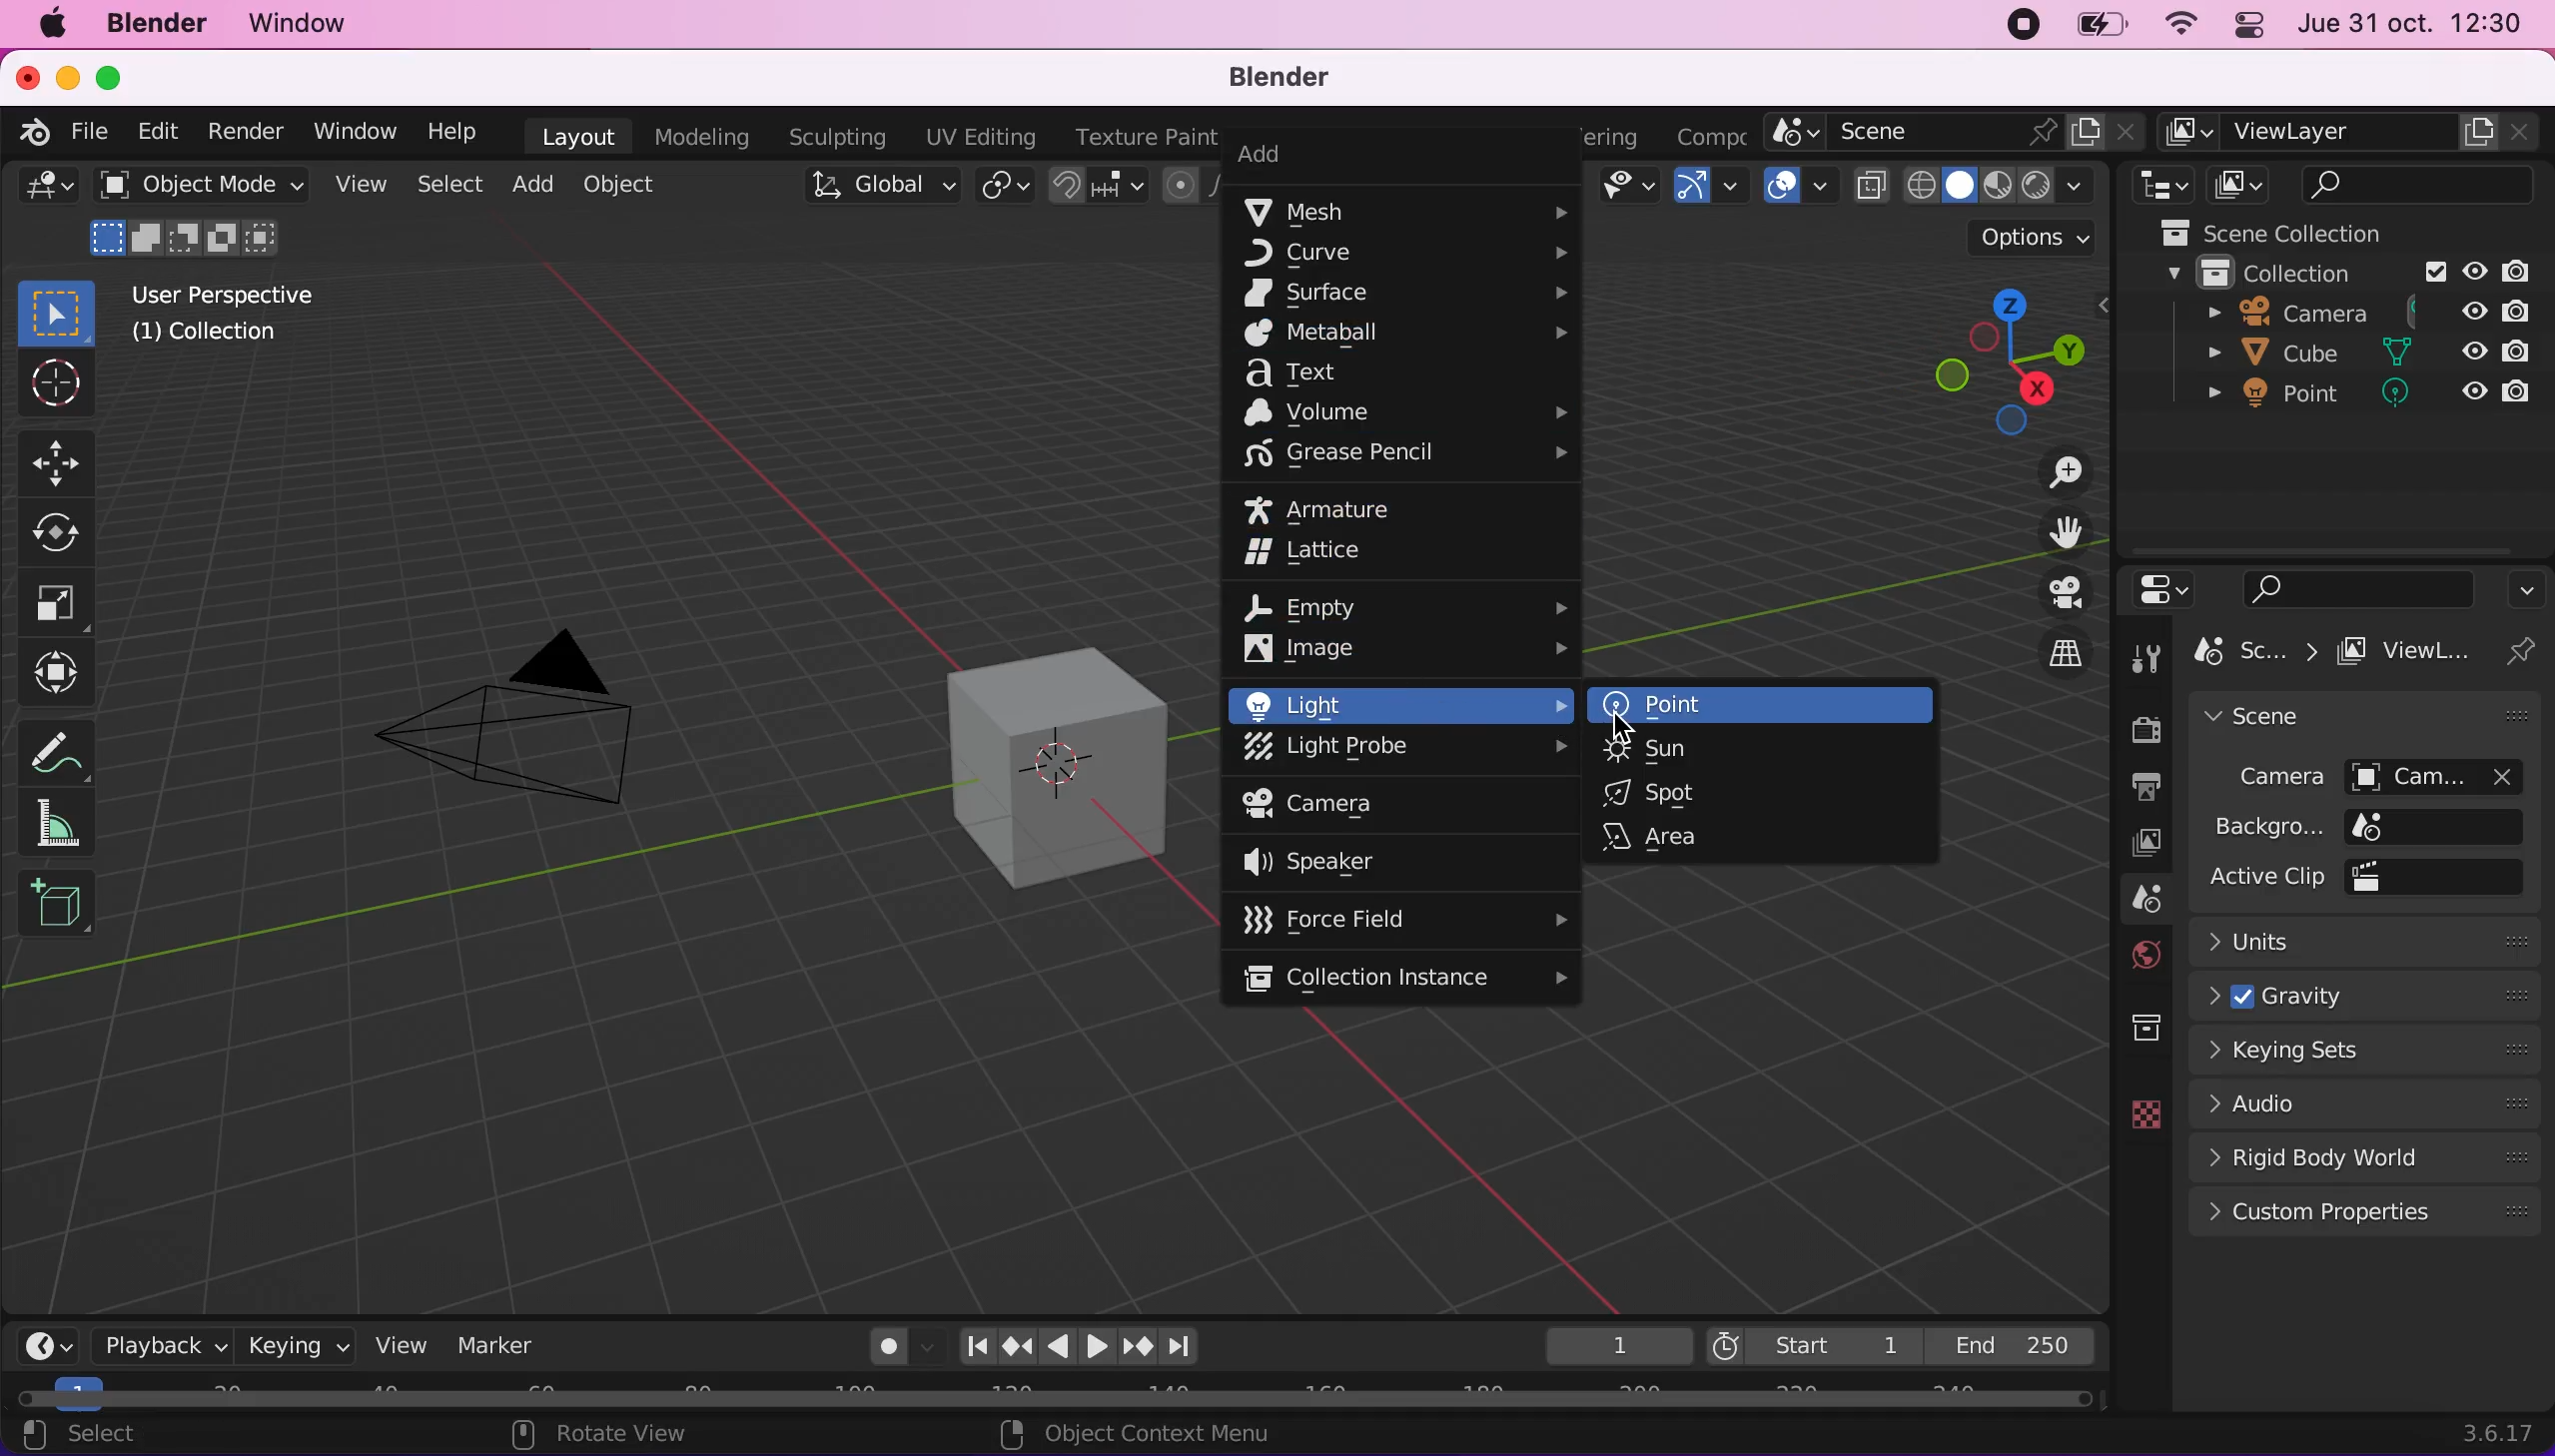  I want to click on select box, so click(65, 309).